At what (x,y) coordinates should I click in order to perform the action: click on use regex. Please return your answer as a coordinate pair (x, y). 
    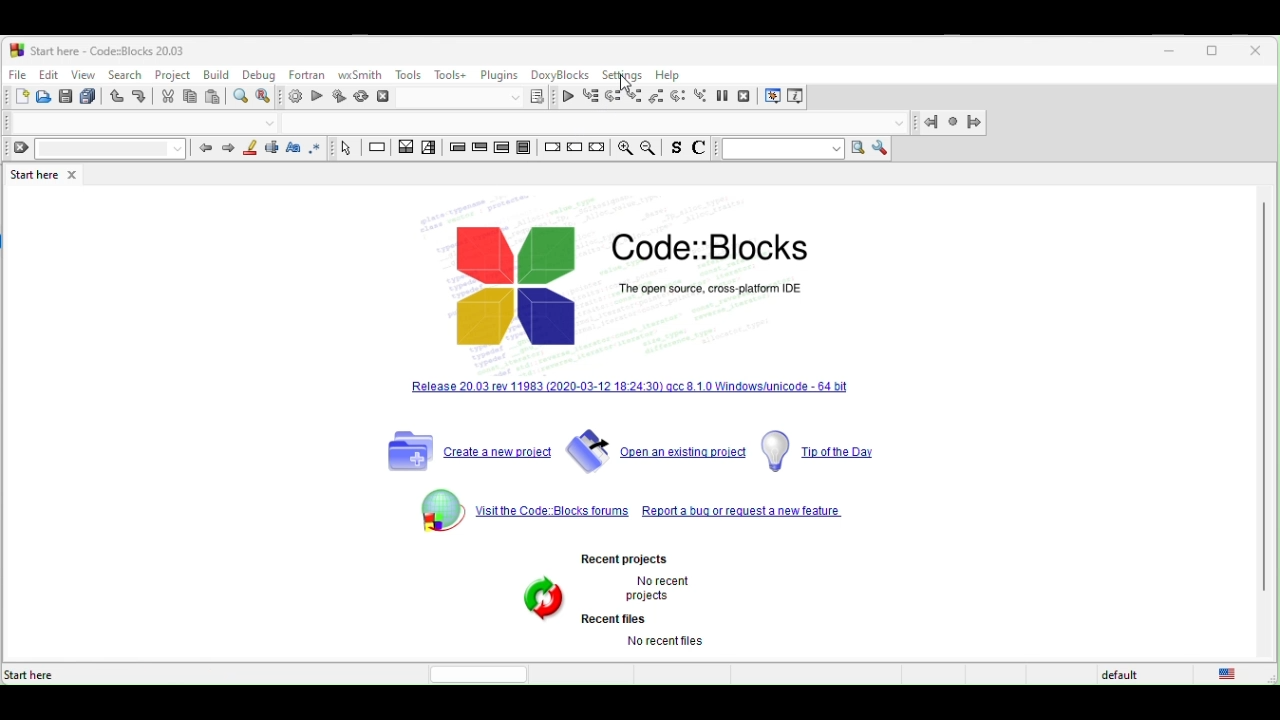
    Looking at the image, I should click on (322, 148).